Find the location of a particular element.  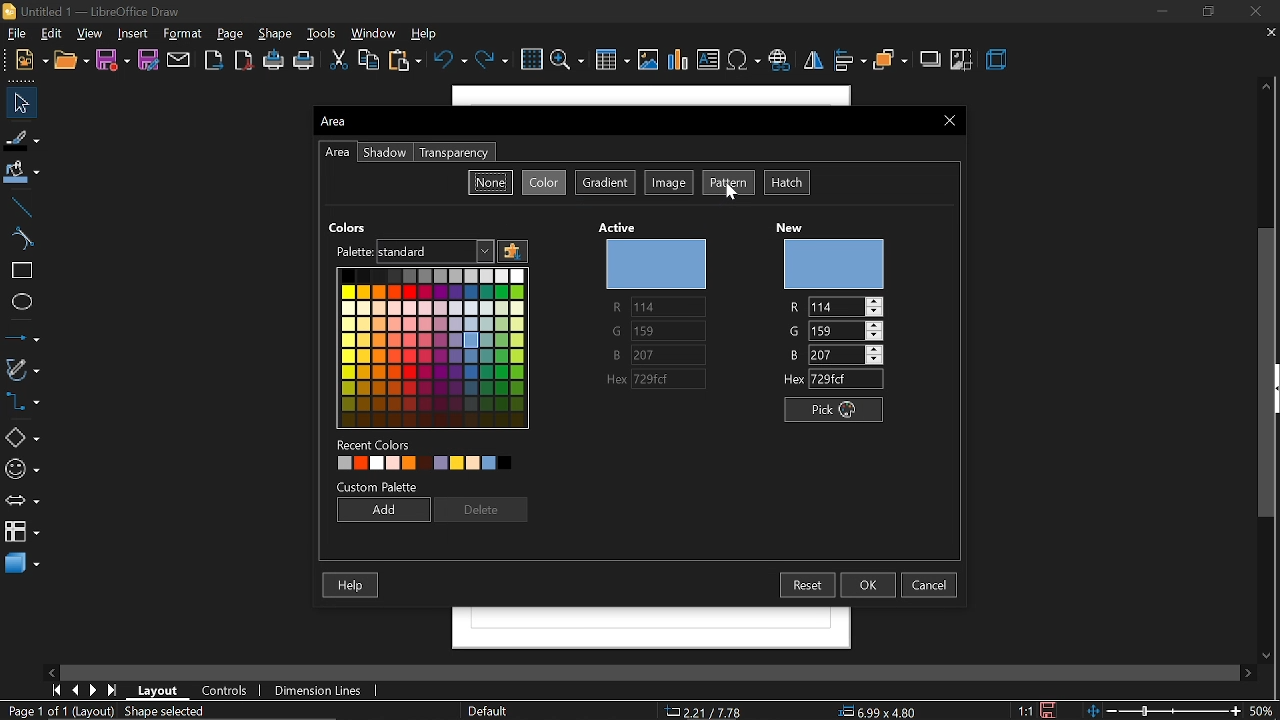

curve is located at coordinates (19, 237).